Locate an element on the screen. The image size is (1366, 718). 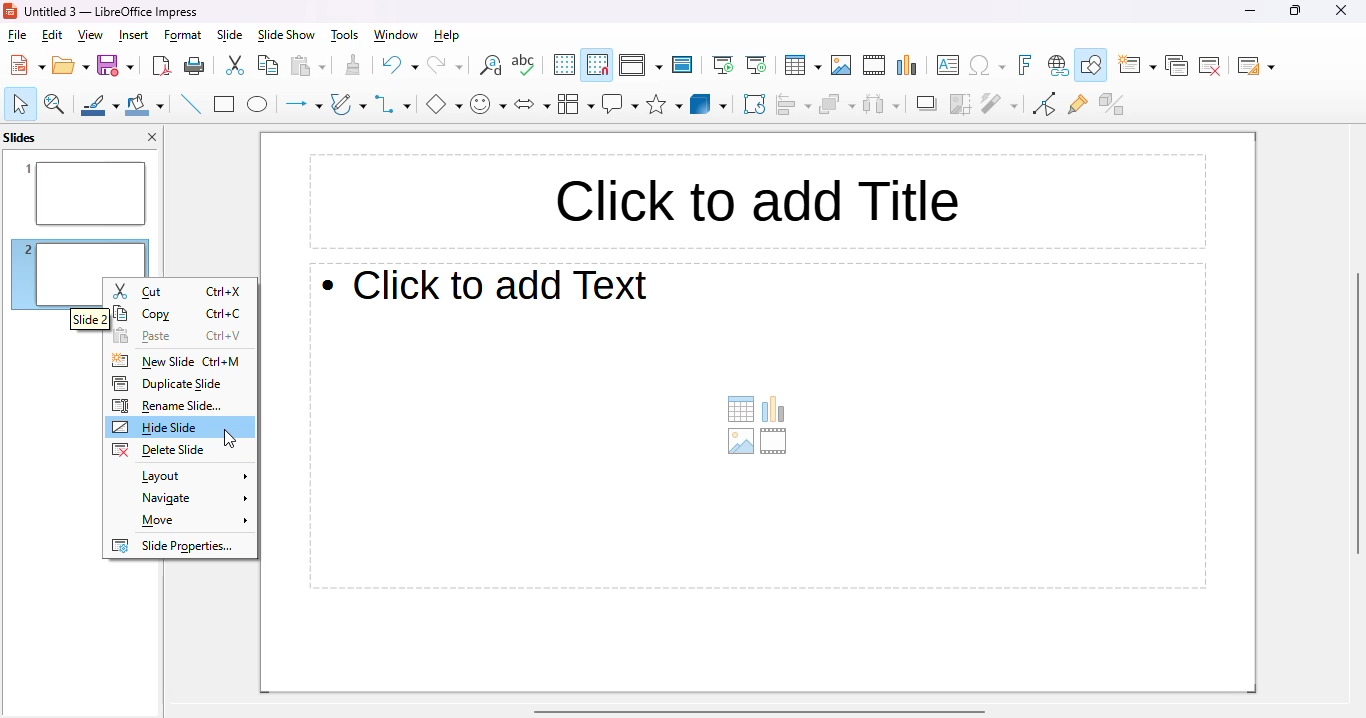
slide show is located at coordinates (285, 36).